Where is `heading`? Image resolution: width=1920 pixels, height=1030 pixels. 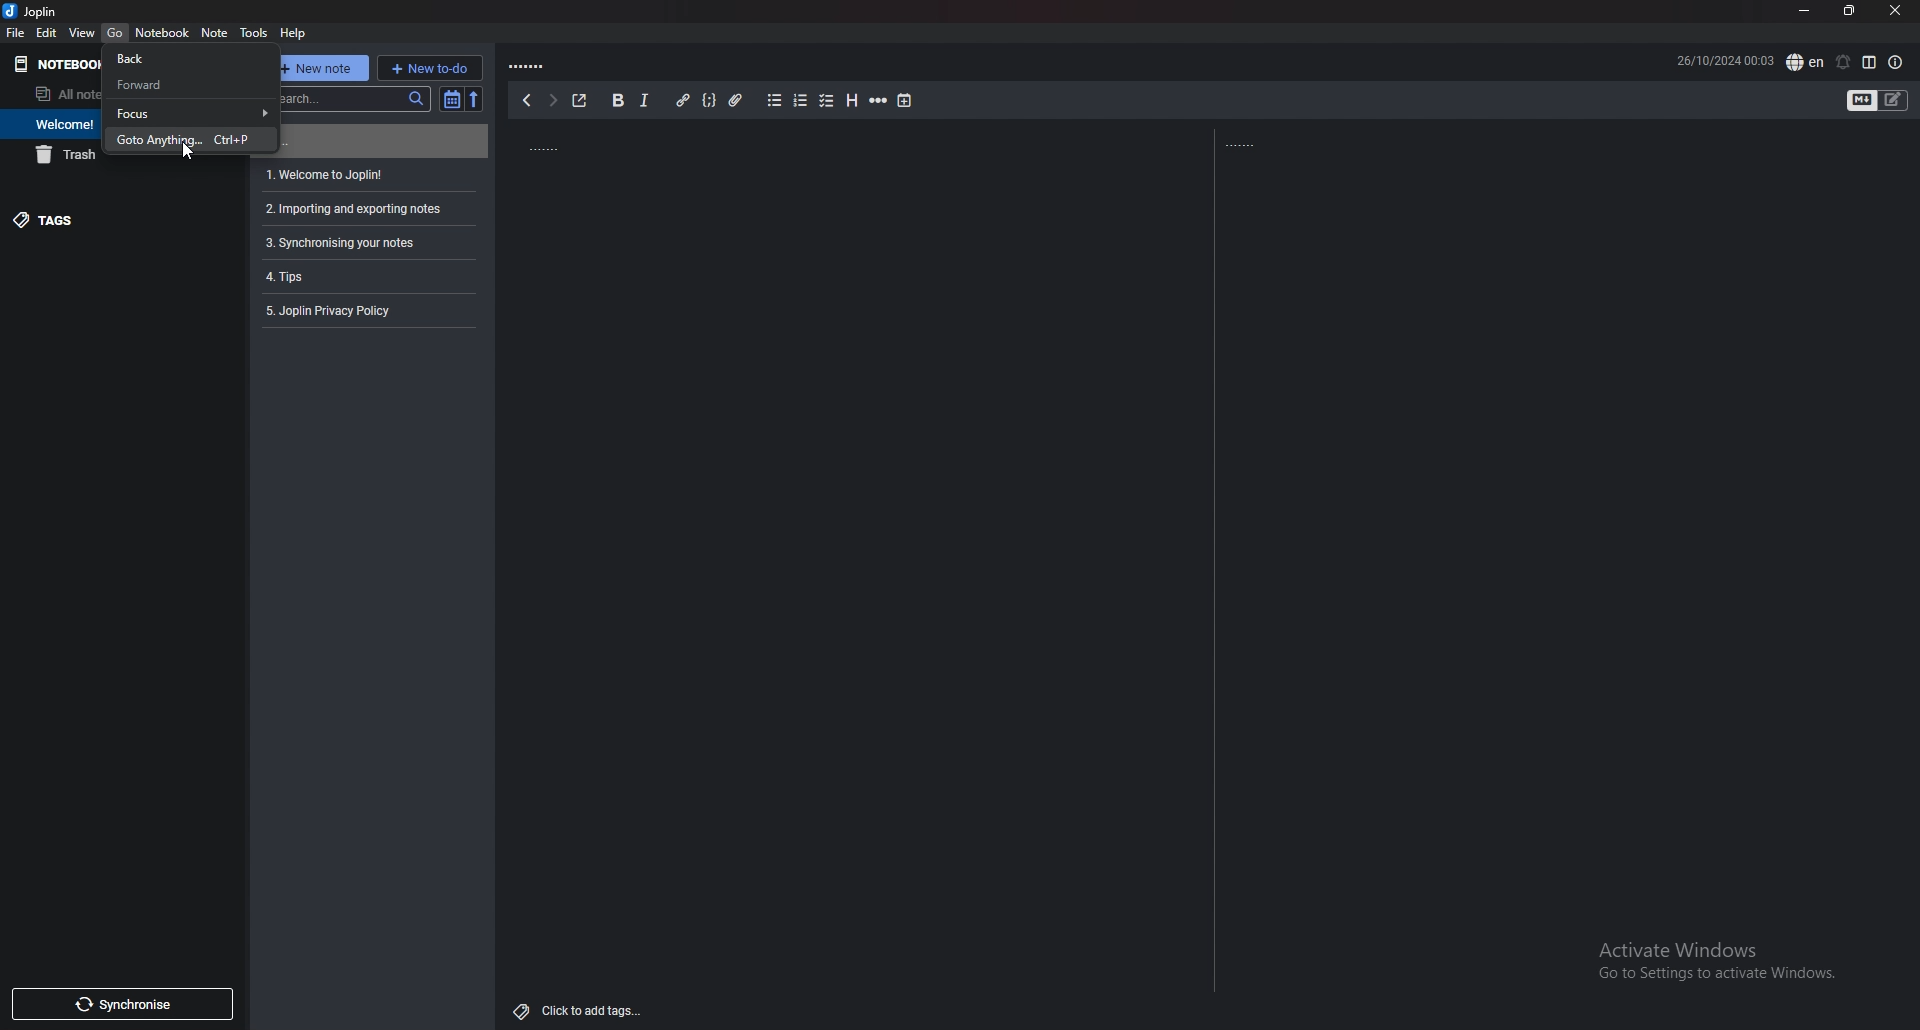
heading is located at coordinates (851, 100).